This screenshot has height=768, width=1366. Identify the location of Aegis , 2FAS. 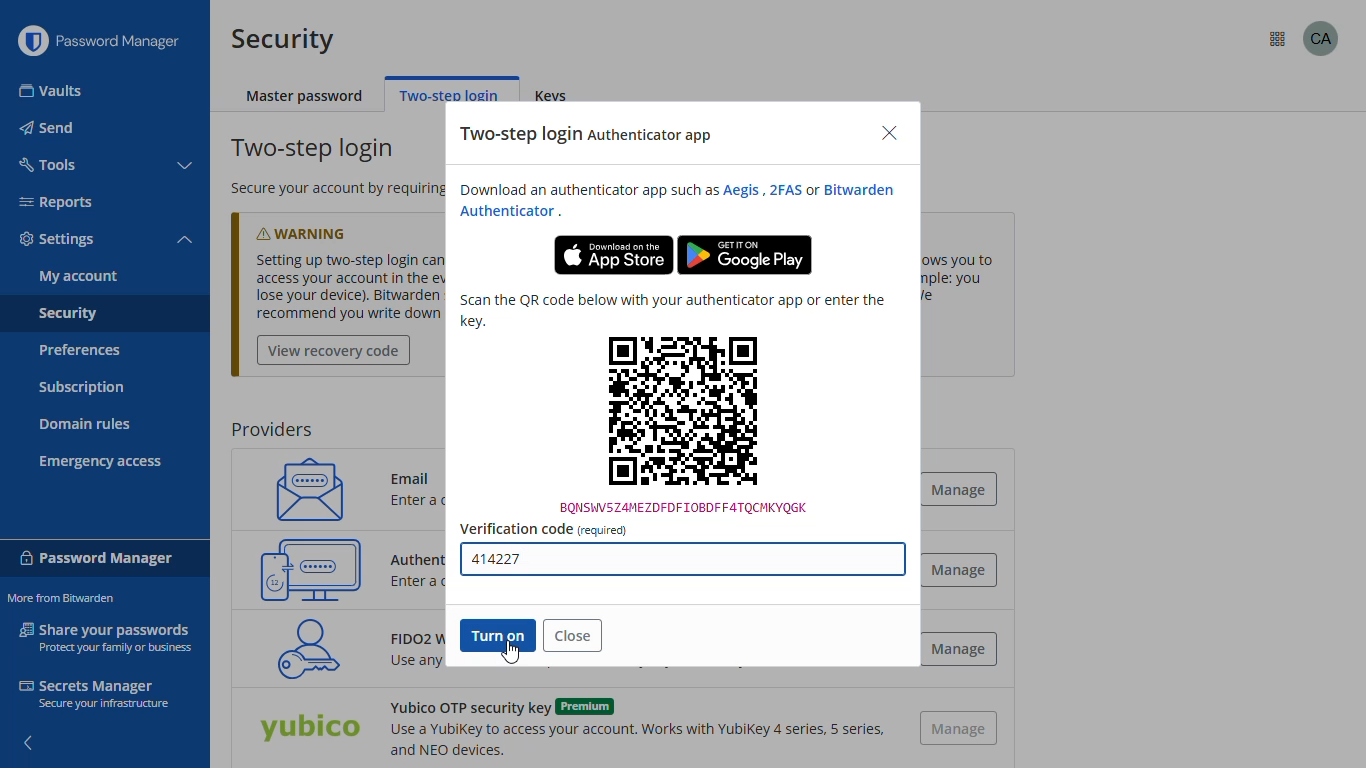
(761, 190).